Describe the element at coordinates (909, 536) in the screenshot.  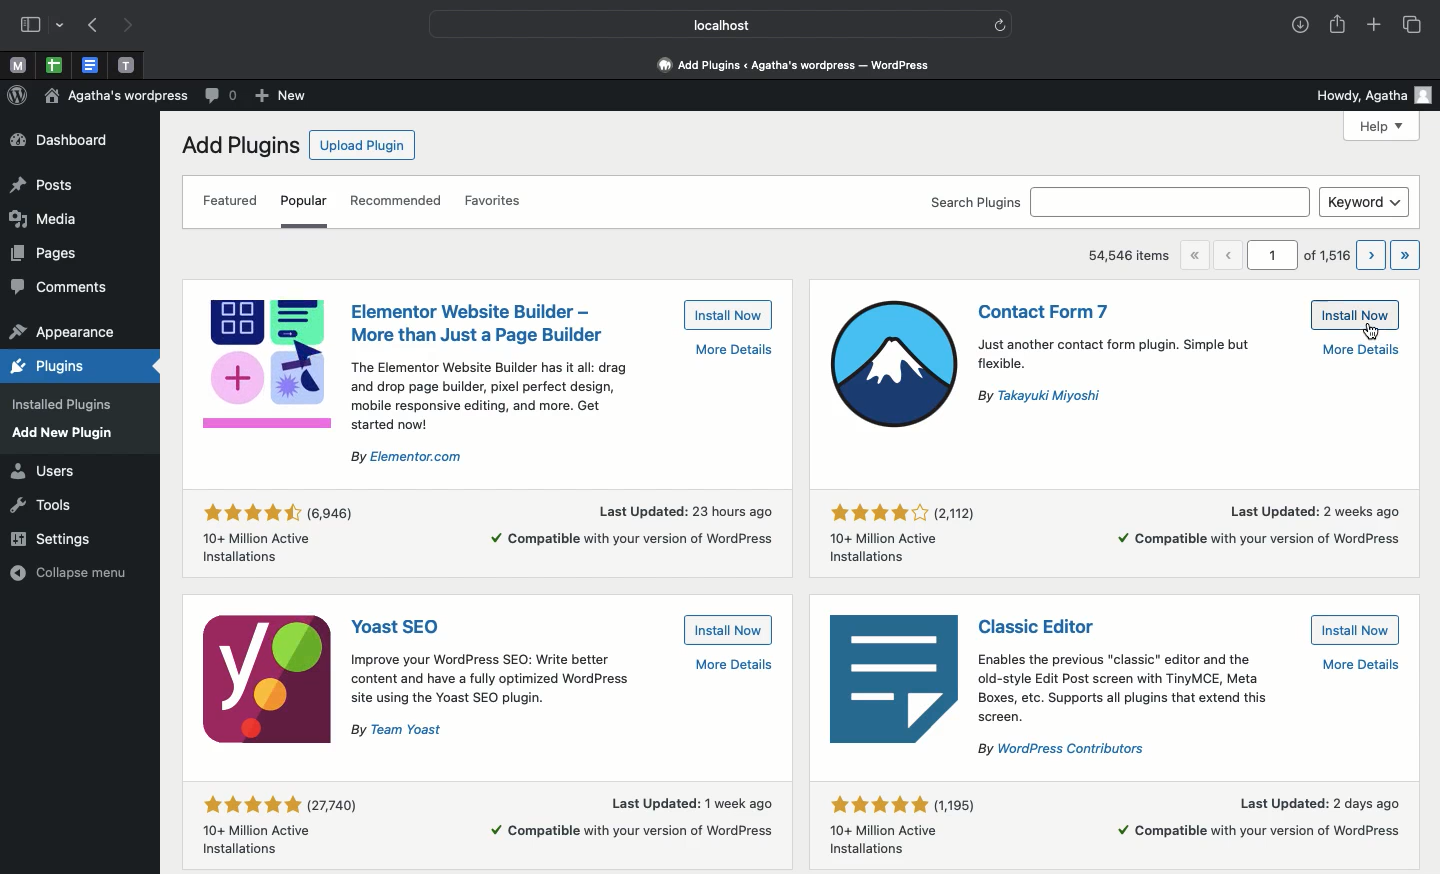
I see `Rating` at that location.